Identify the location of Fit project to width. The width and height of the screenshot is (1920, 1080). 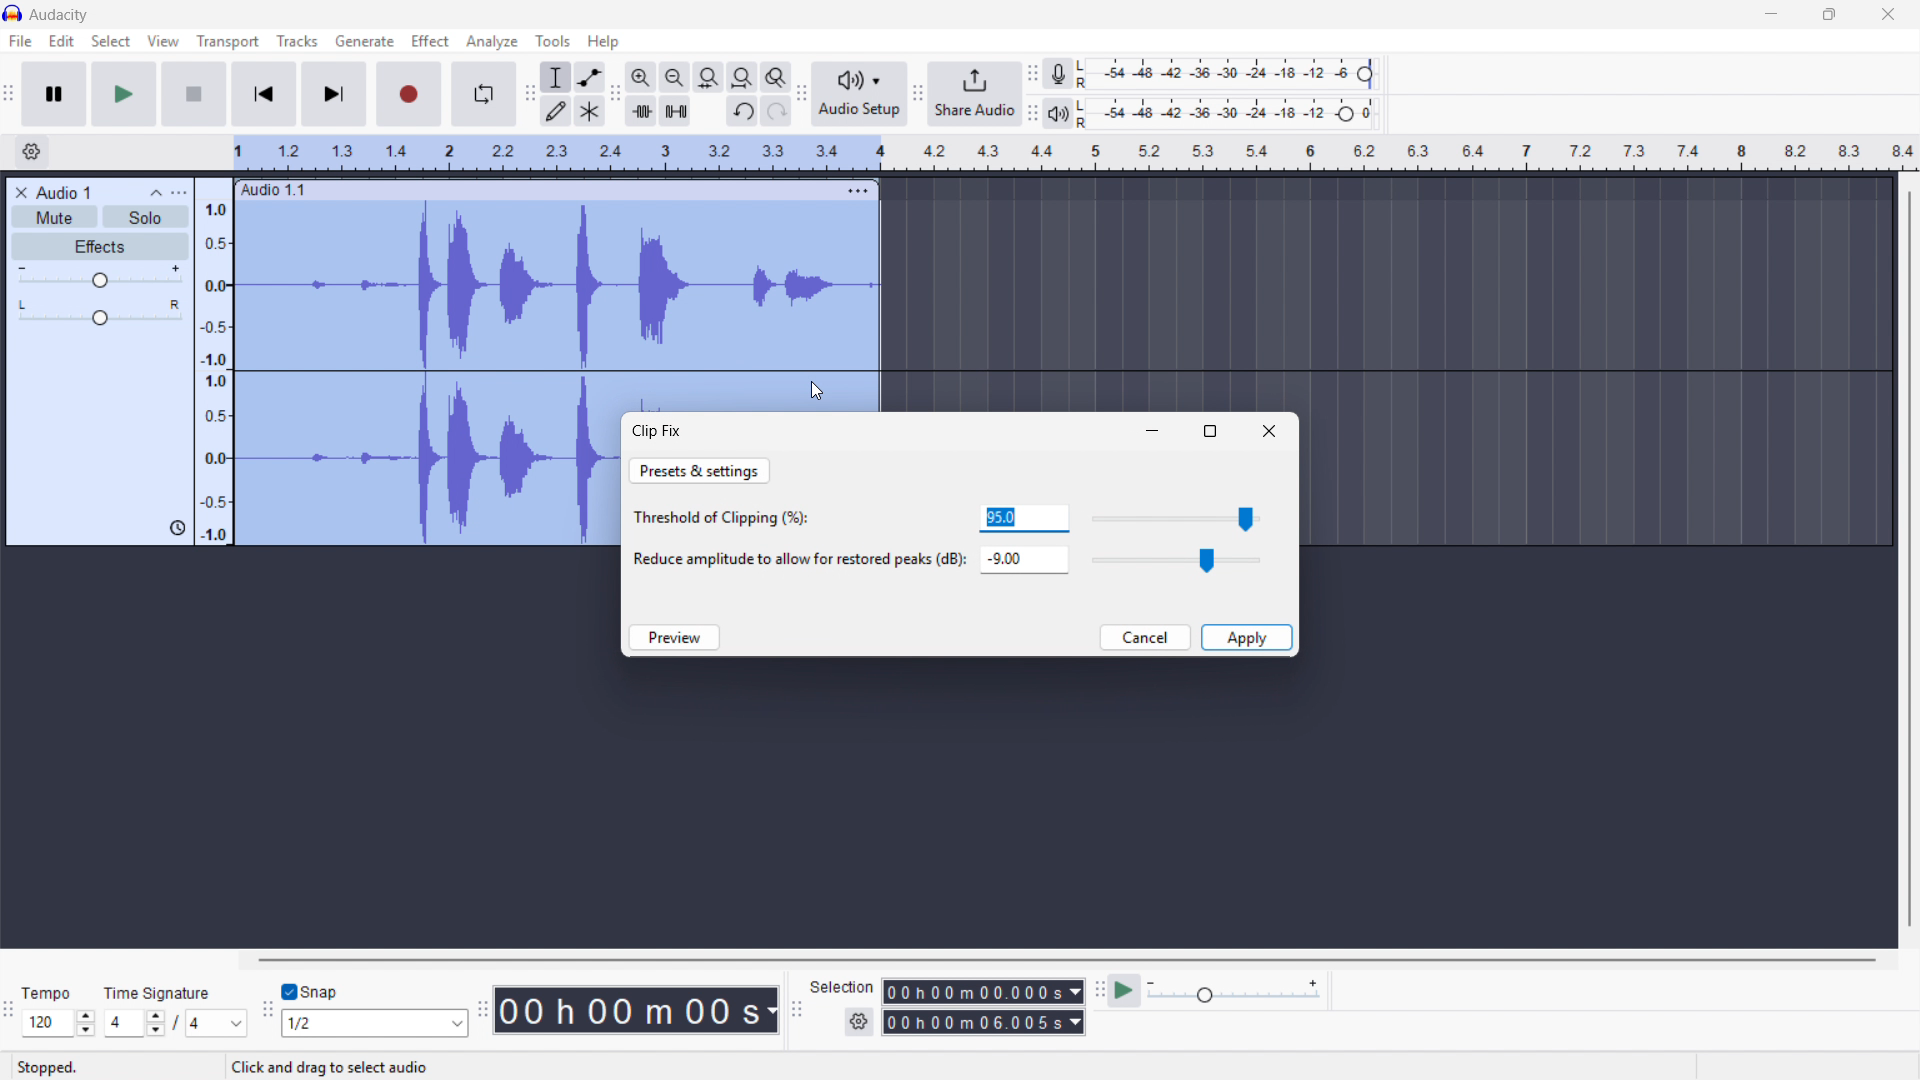
(743, 76).